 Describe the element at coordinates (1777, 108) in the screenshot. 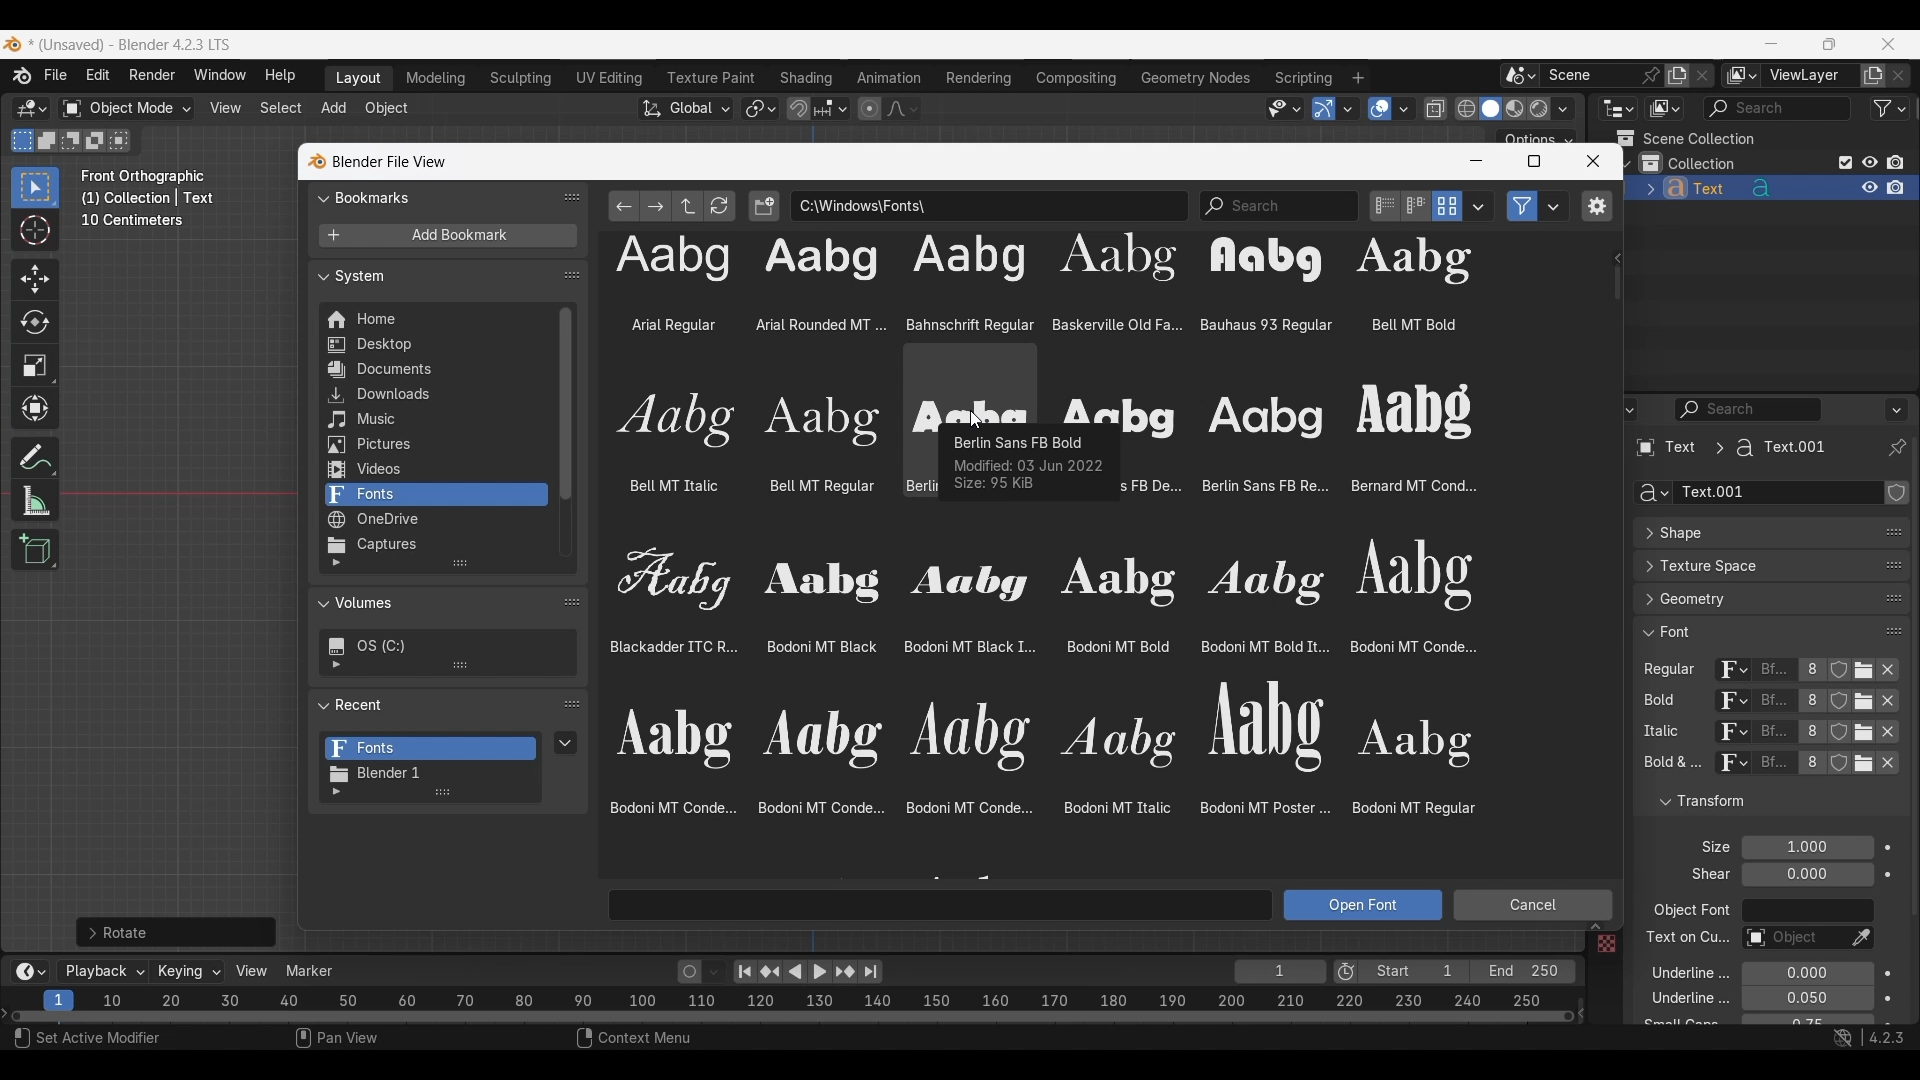

I see `Display filter` at that location.